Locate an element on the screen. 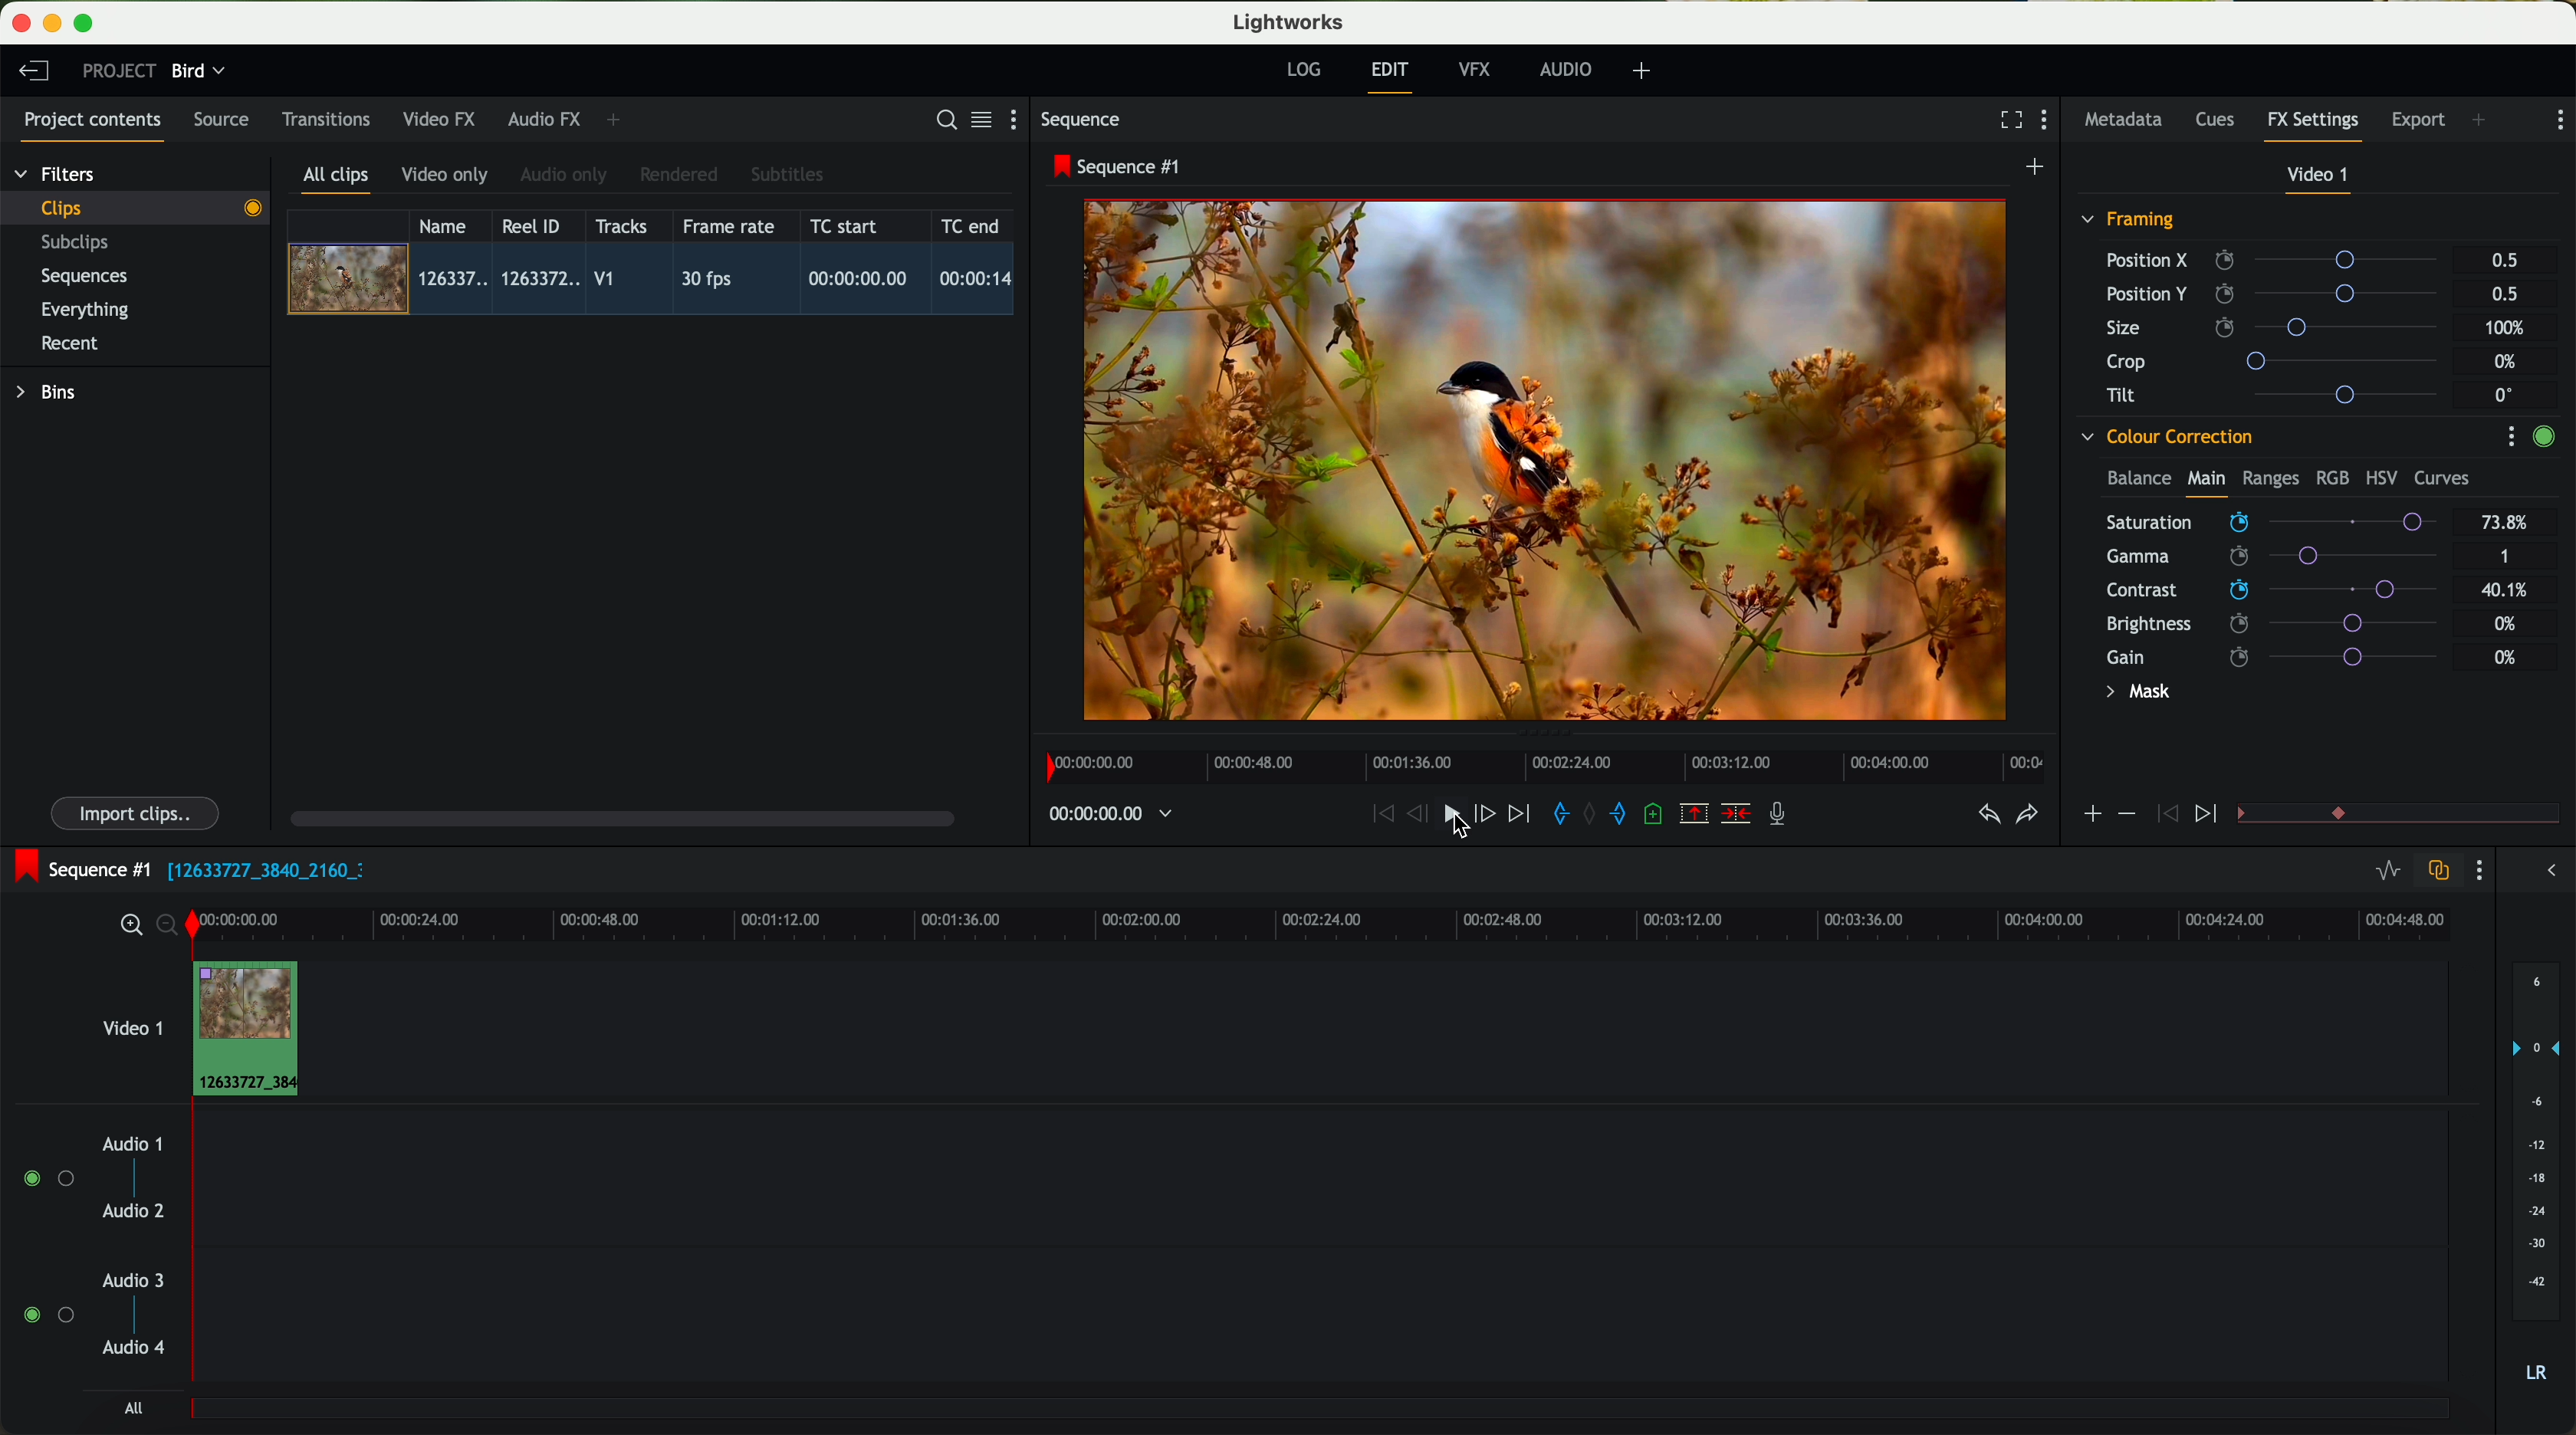 This screenshot has width=2576, height=1435. brightness is located at coordinates (2288, 624).